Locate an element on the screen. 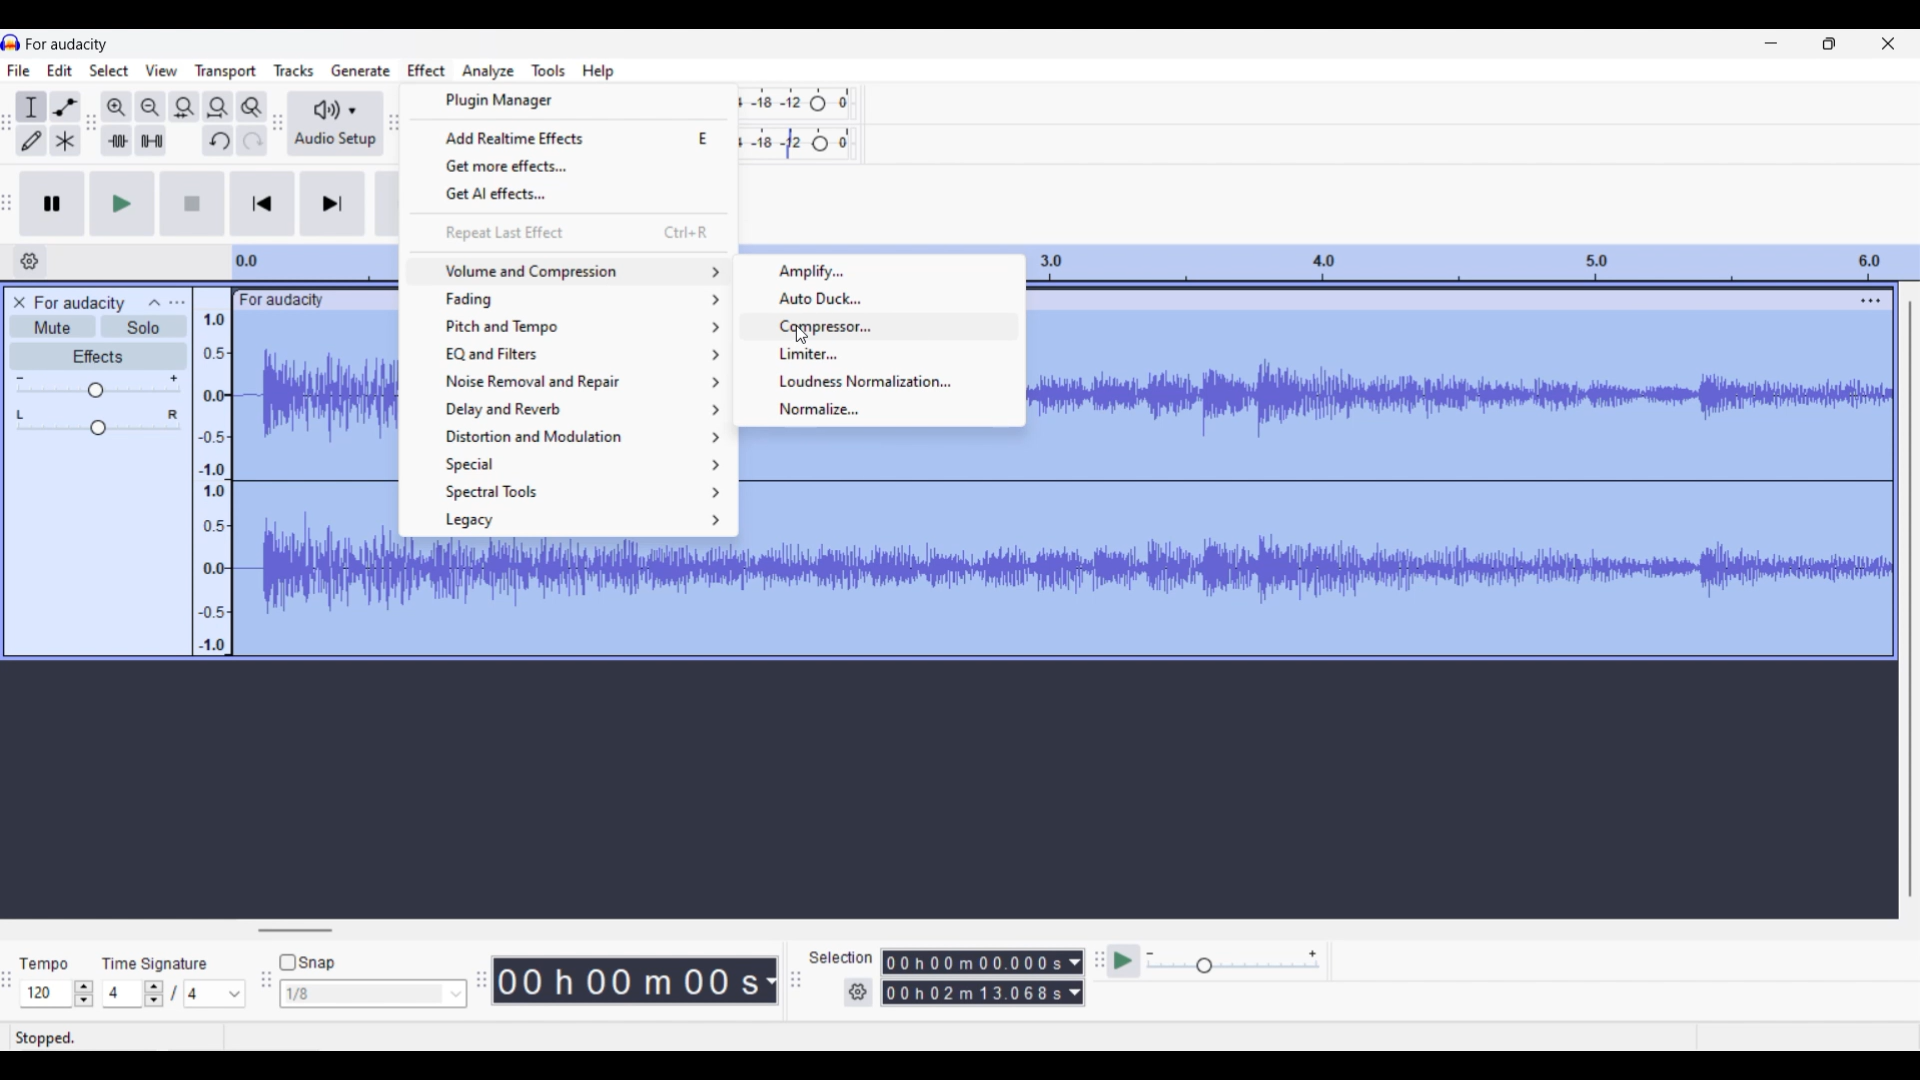 The height and width of the screenshot is (1080, 1920). Stopped. is located at coordinates (246, 1038).